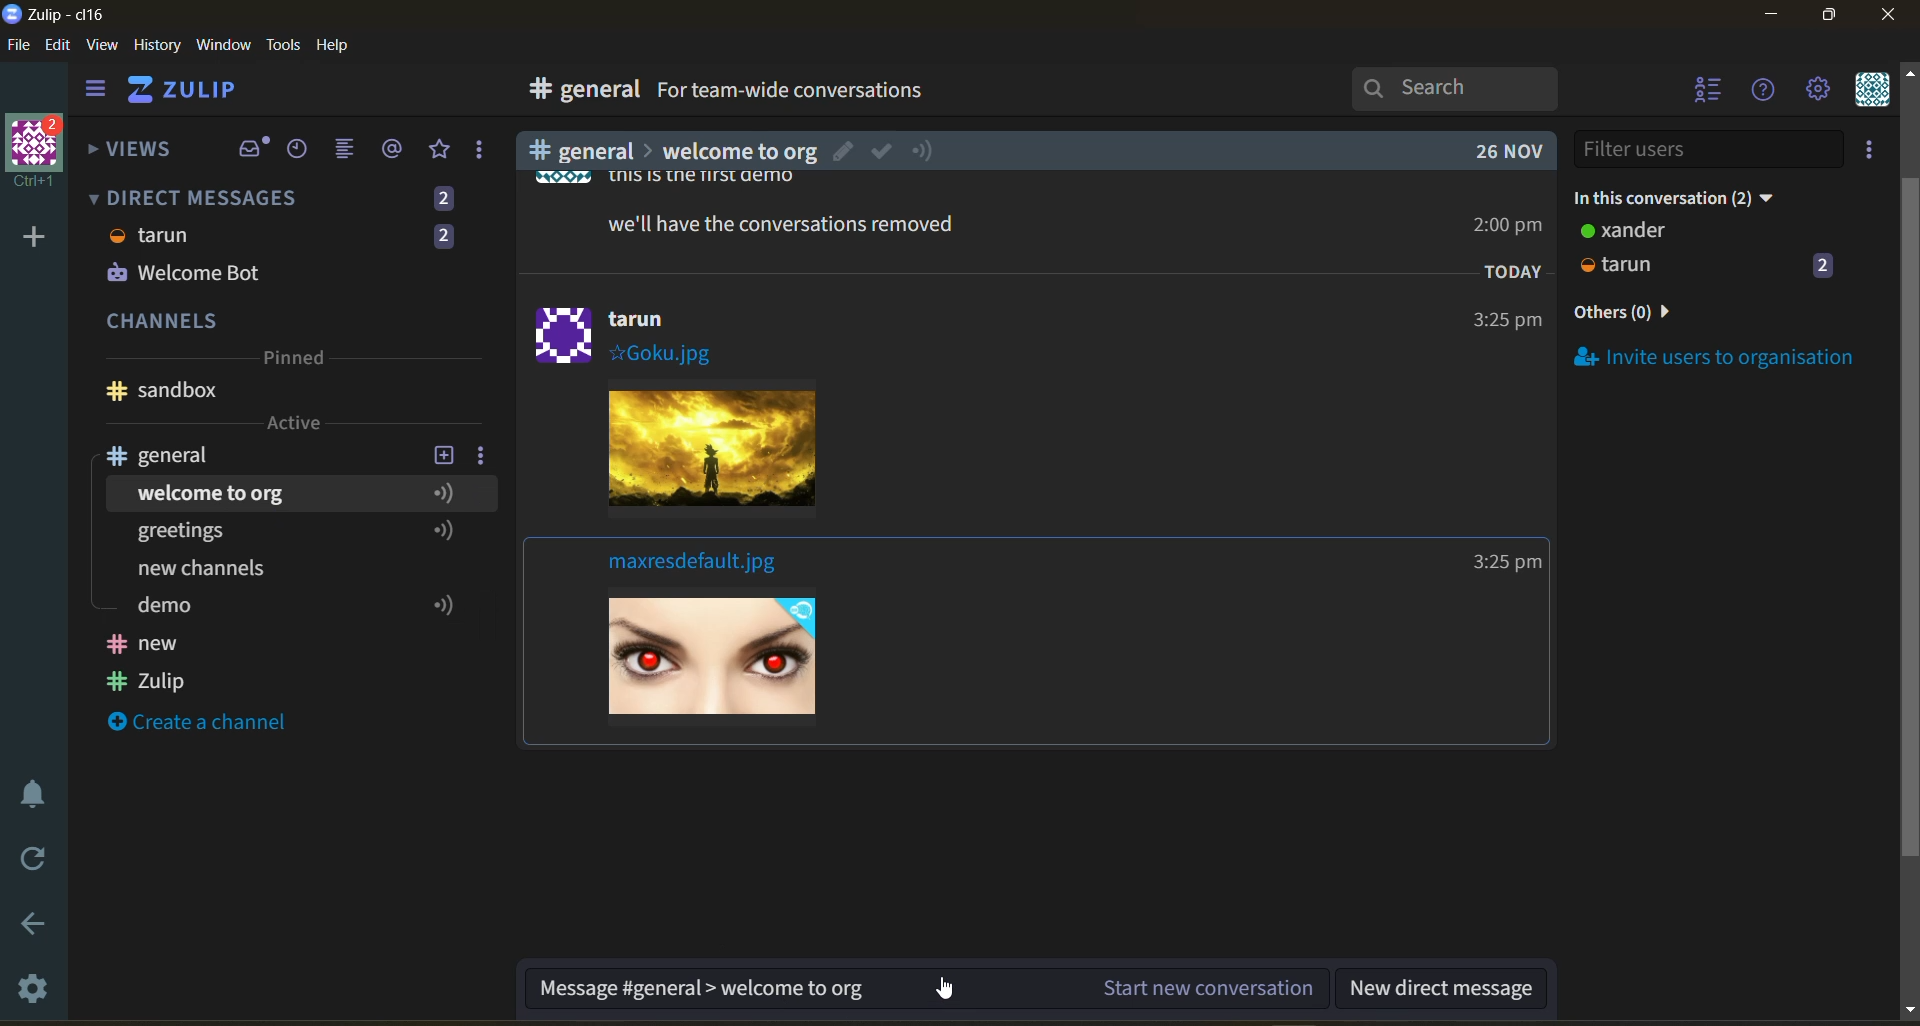 This screenshot has width=1920, height=1026. Describe the element at coordinates (633, 332) in the screenshot. I see `` at that location.